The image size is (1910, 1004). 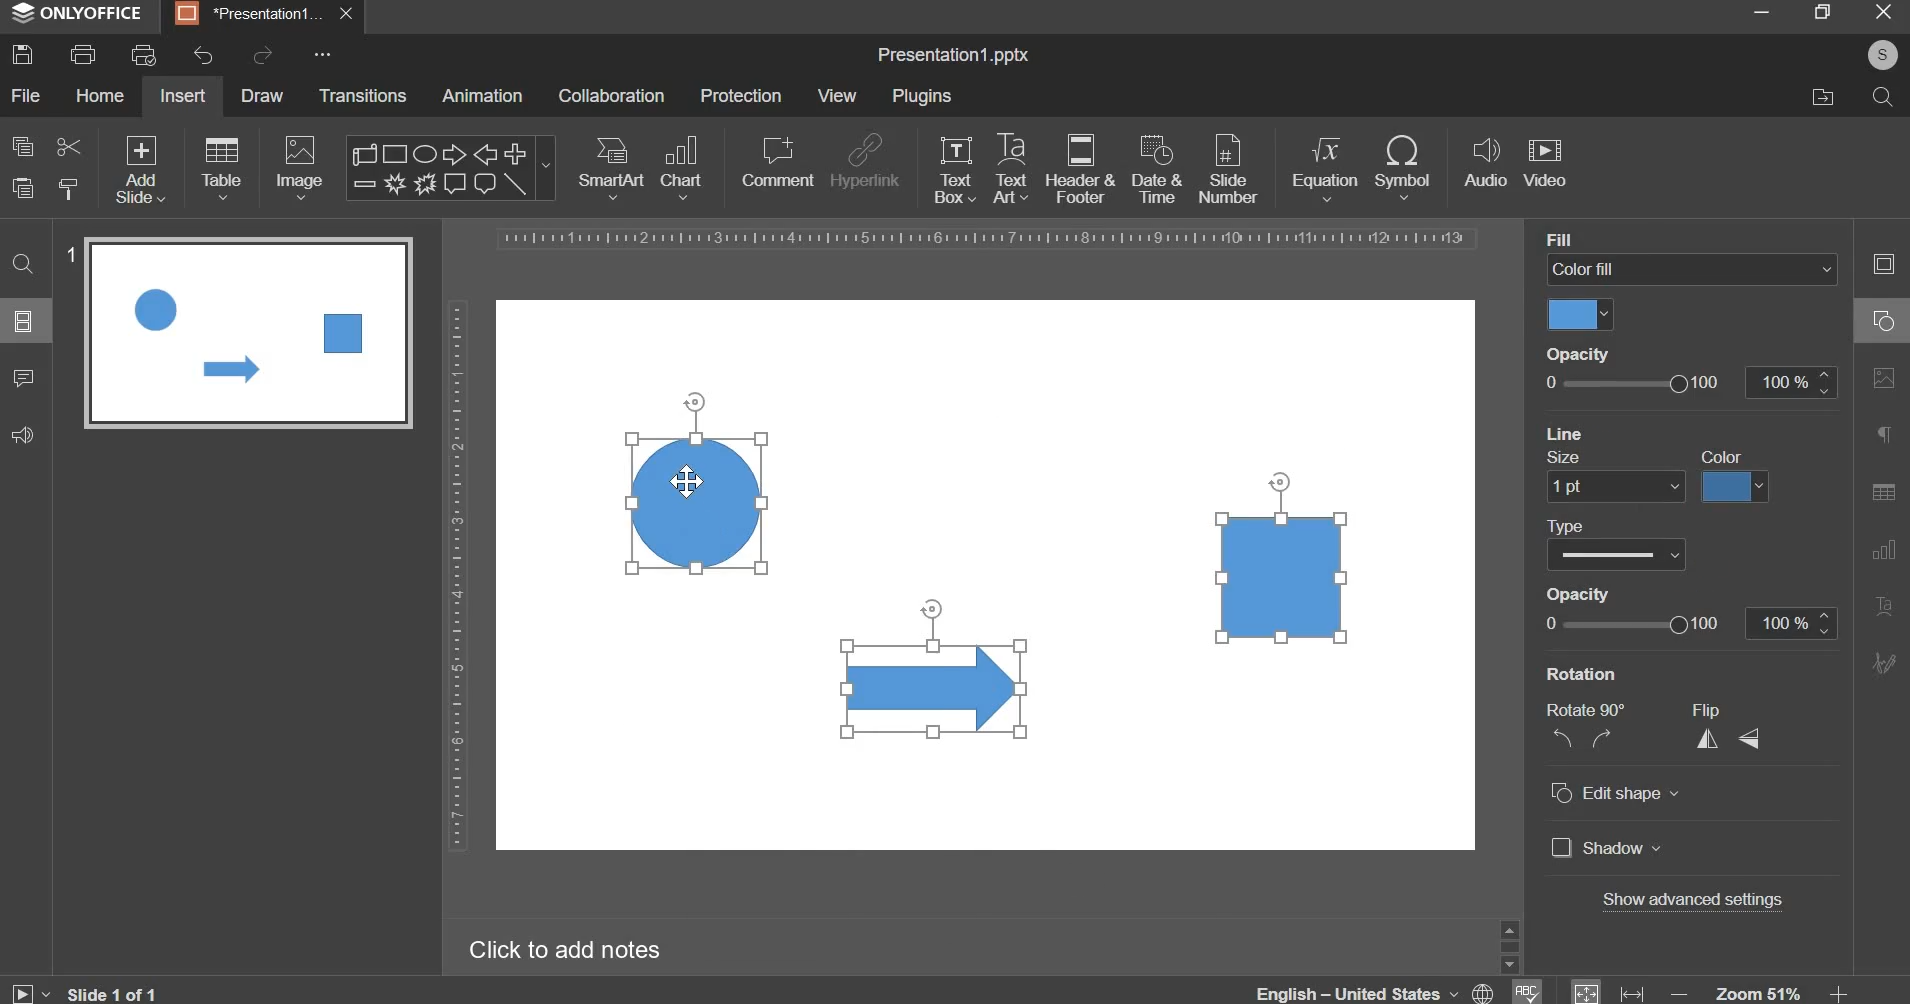 I want to click on print preview, so click(x=143, y=55).